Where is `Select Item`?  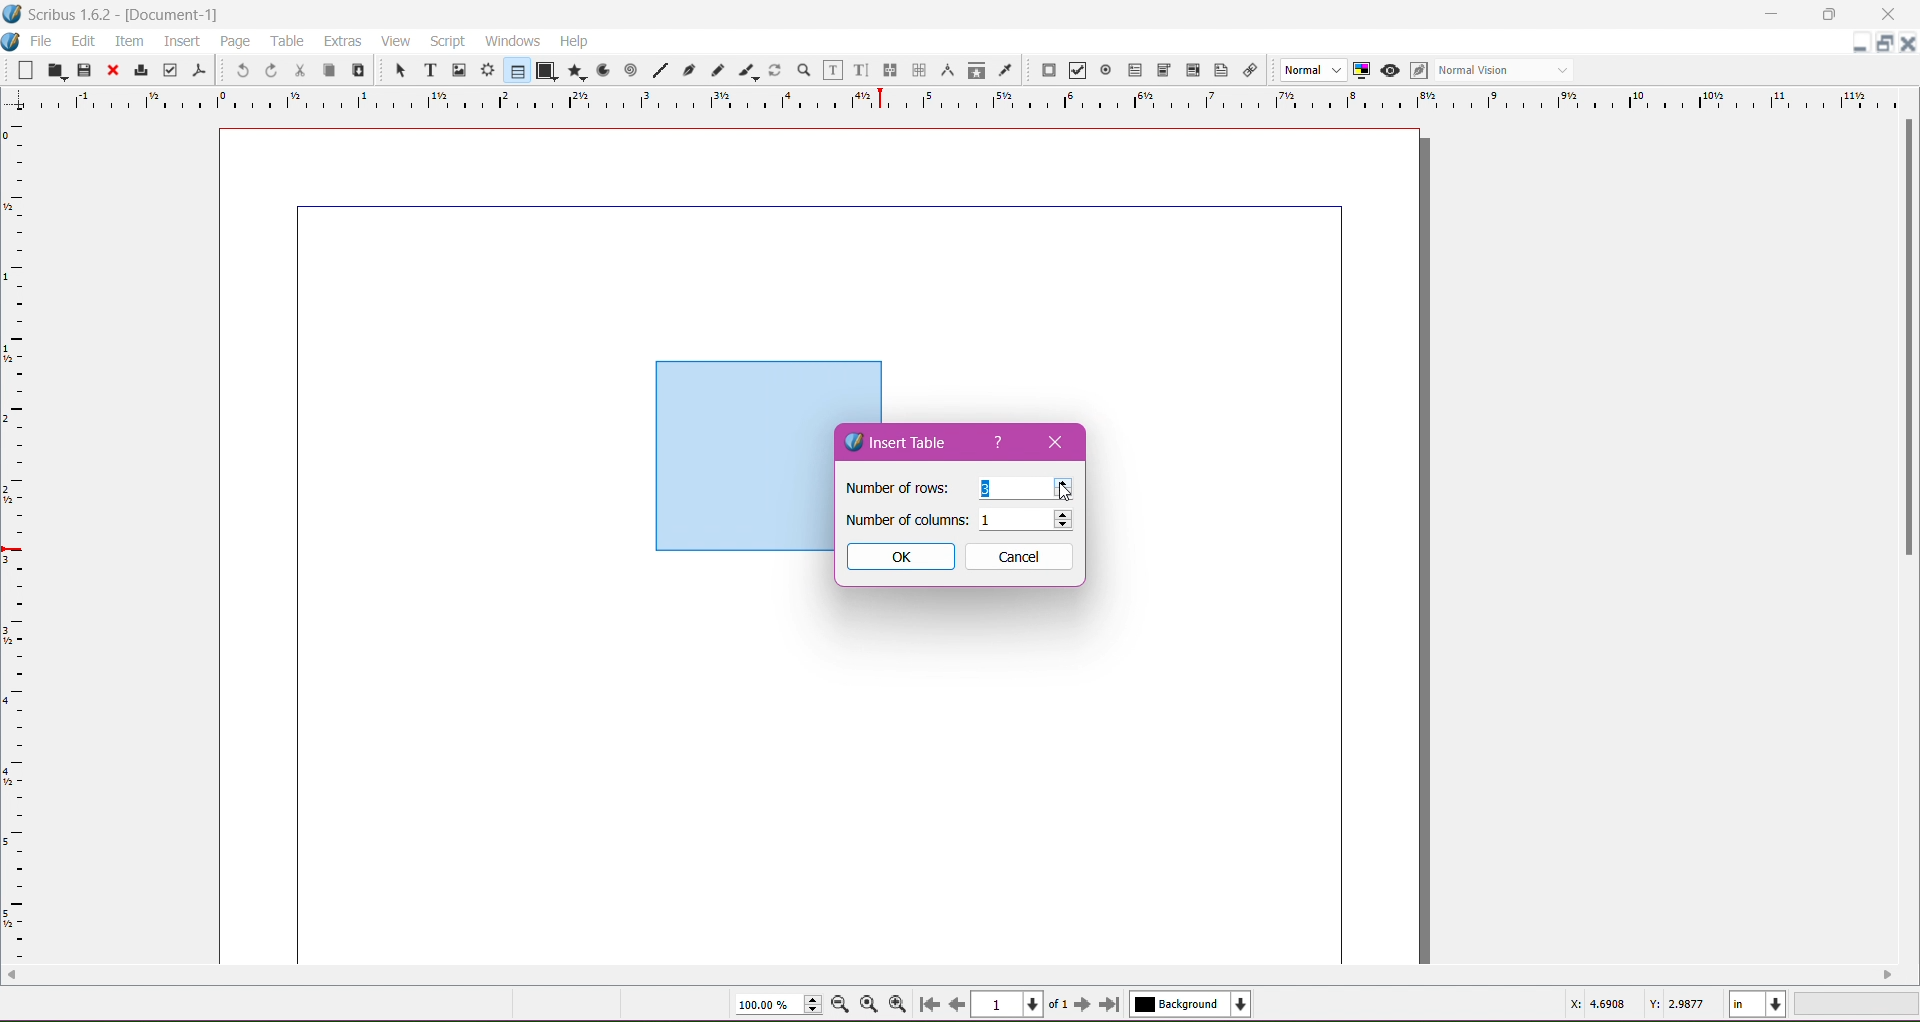 Select Item is located at coordinates (392, 69).